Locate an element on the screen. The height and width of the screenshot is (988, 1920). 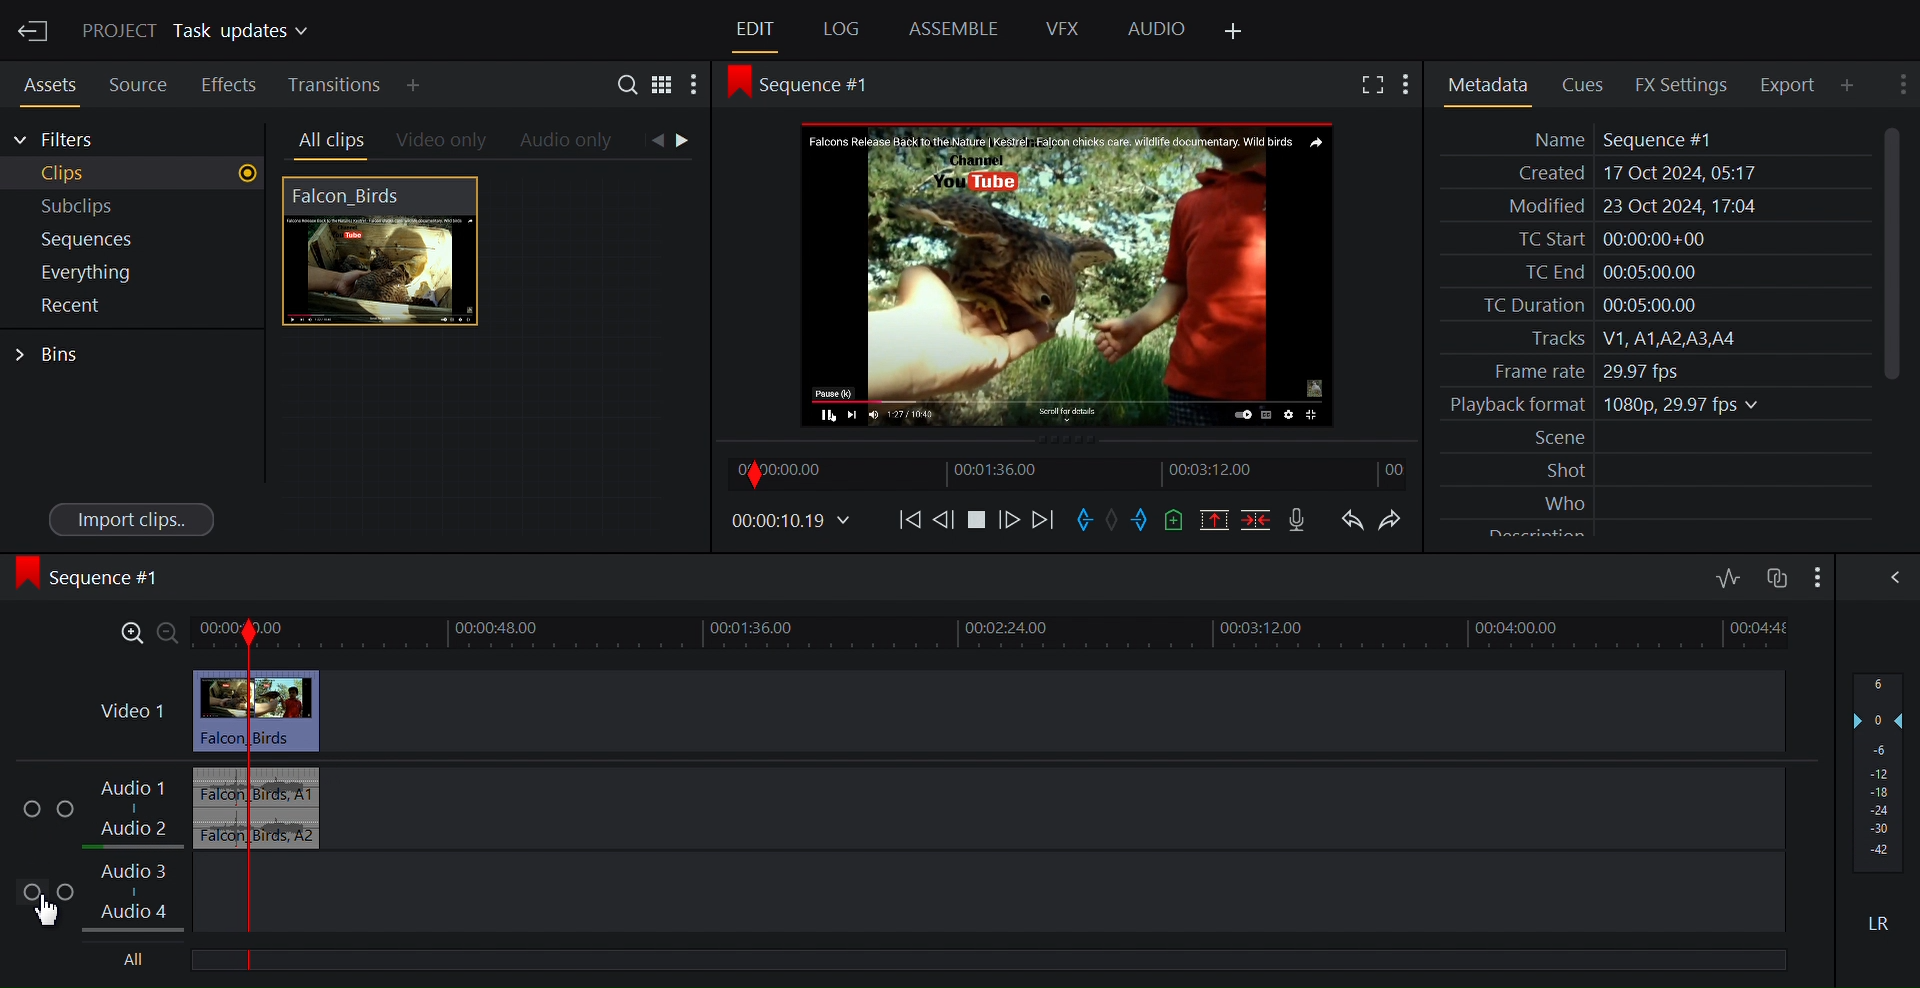
Cues is located at coordinates (1589, 83).